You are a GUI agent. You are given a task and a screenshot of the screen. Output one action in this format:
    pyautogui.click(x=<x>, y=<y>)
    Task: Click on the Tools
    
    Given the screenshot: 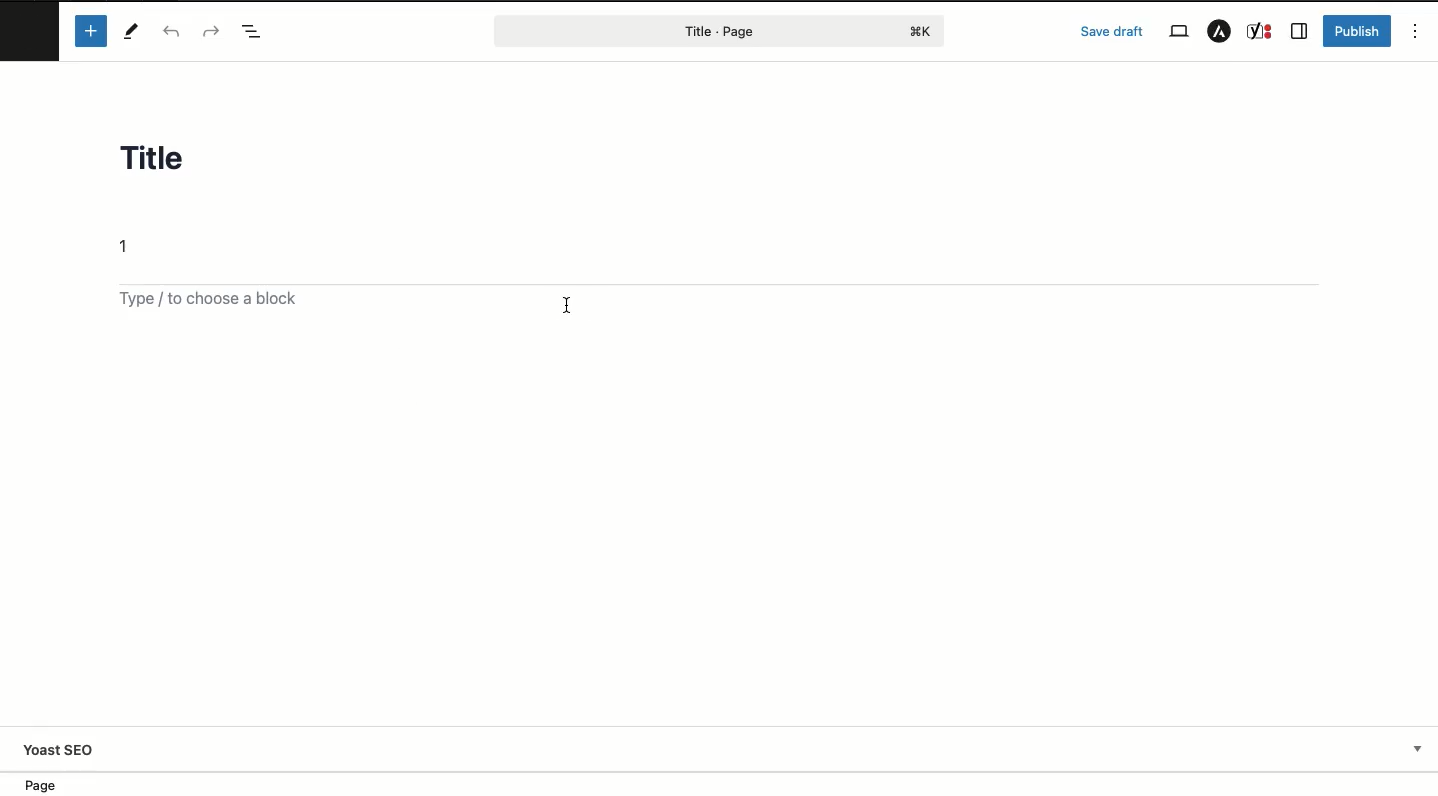 What is the action you would take?
    pyautogui.click(x=132, y=31)
    